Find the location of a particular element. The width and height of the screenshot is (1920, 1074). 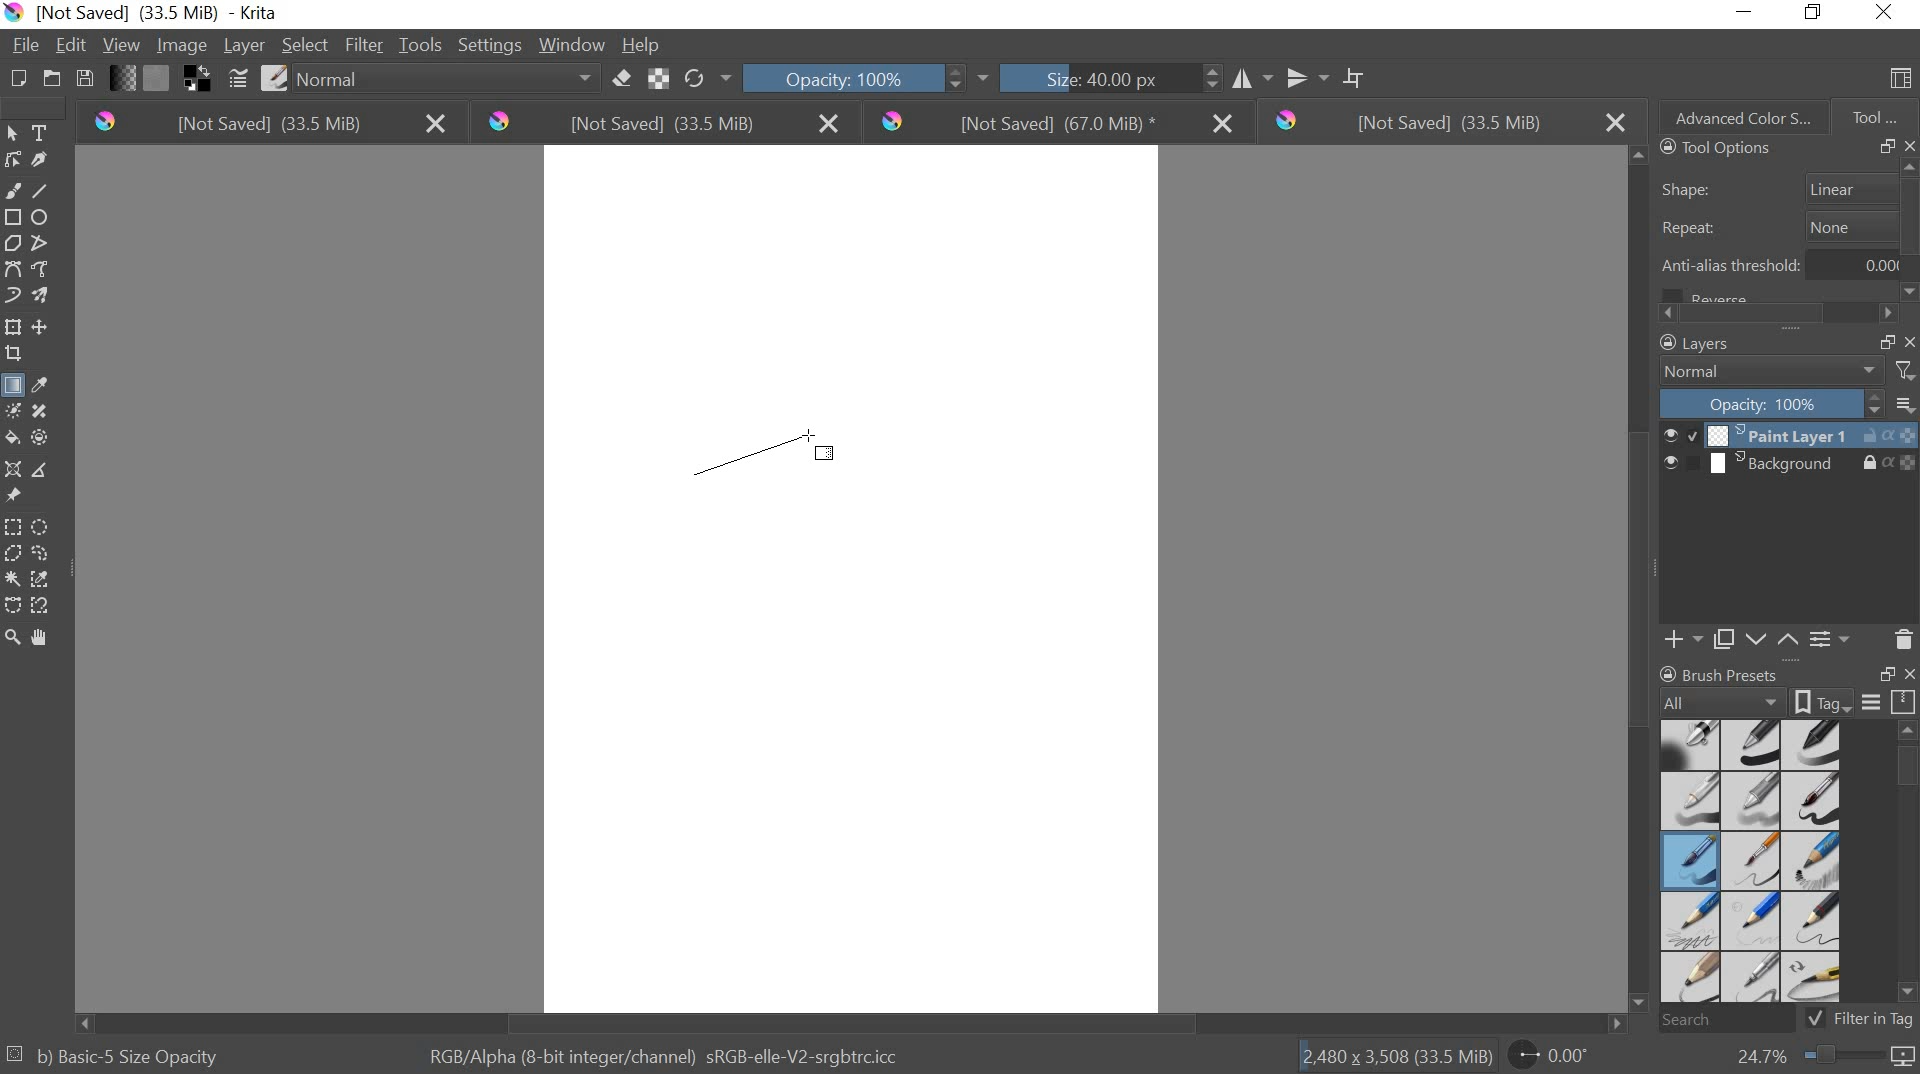

FILTER is located at coordinates (363, 45).